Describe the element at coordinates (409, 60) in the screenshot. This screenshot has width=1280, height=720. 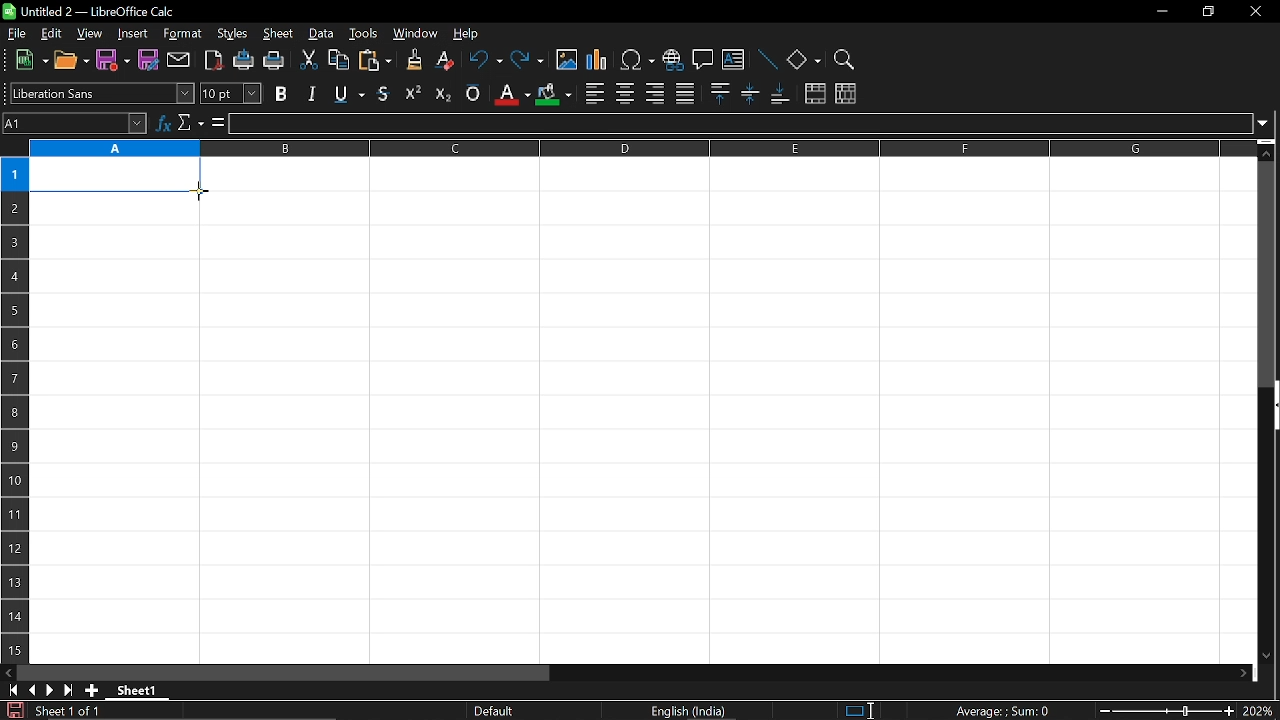
I see `clone formatting` at that location.